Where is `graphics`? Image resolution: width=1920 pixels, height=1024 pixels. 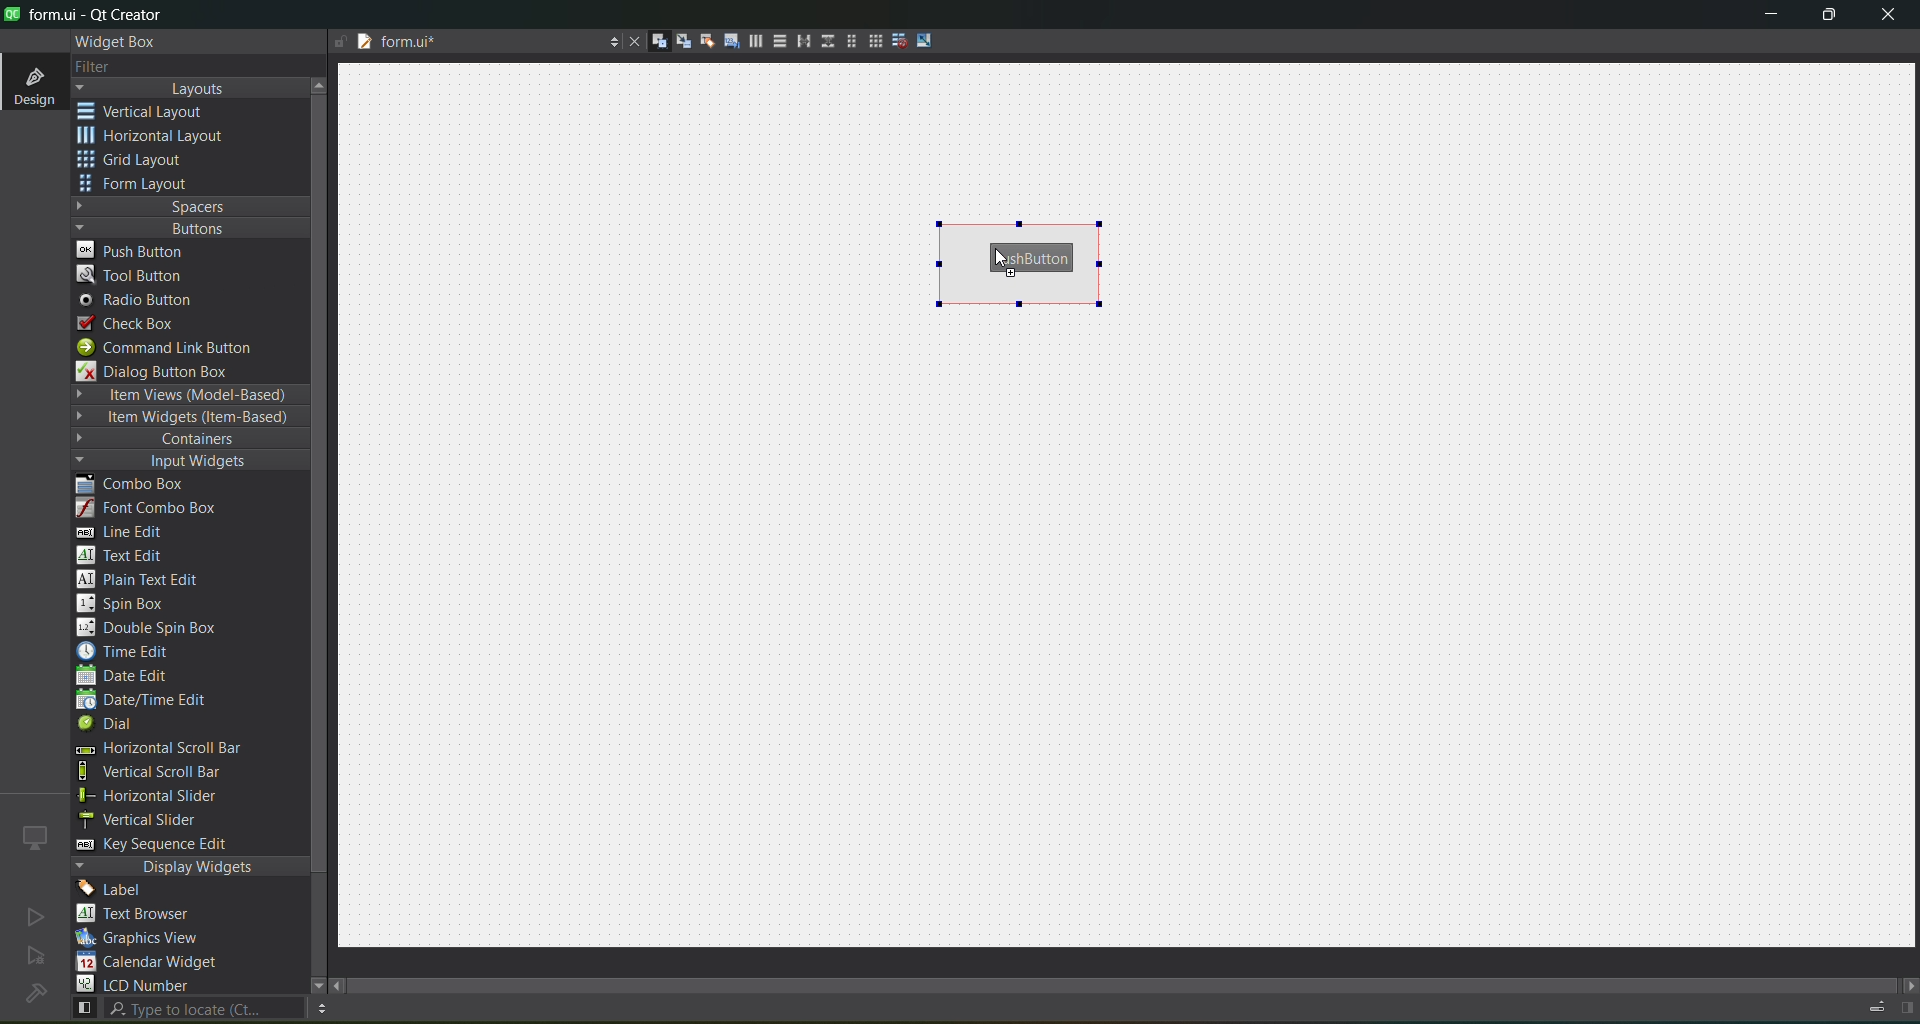 graphics is located at coordinates (146, 937).